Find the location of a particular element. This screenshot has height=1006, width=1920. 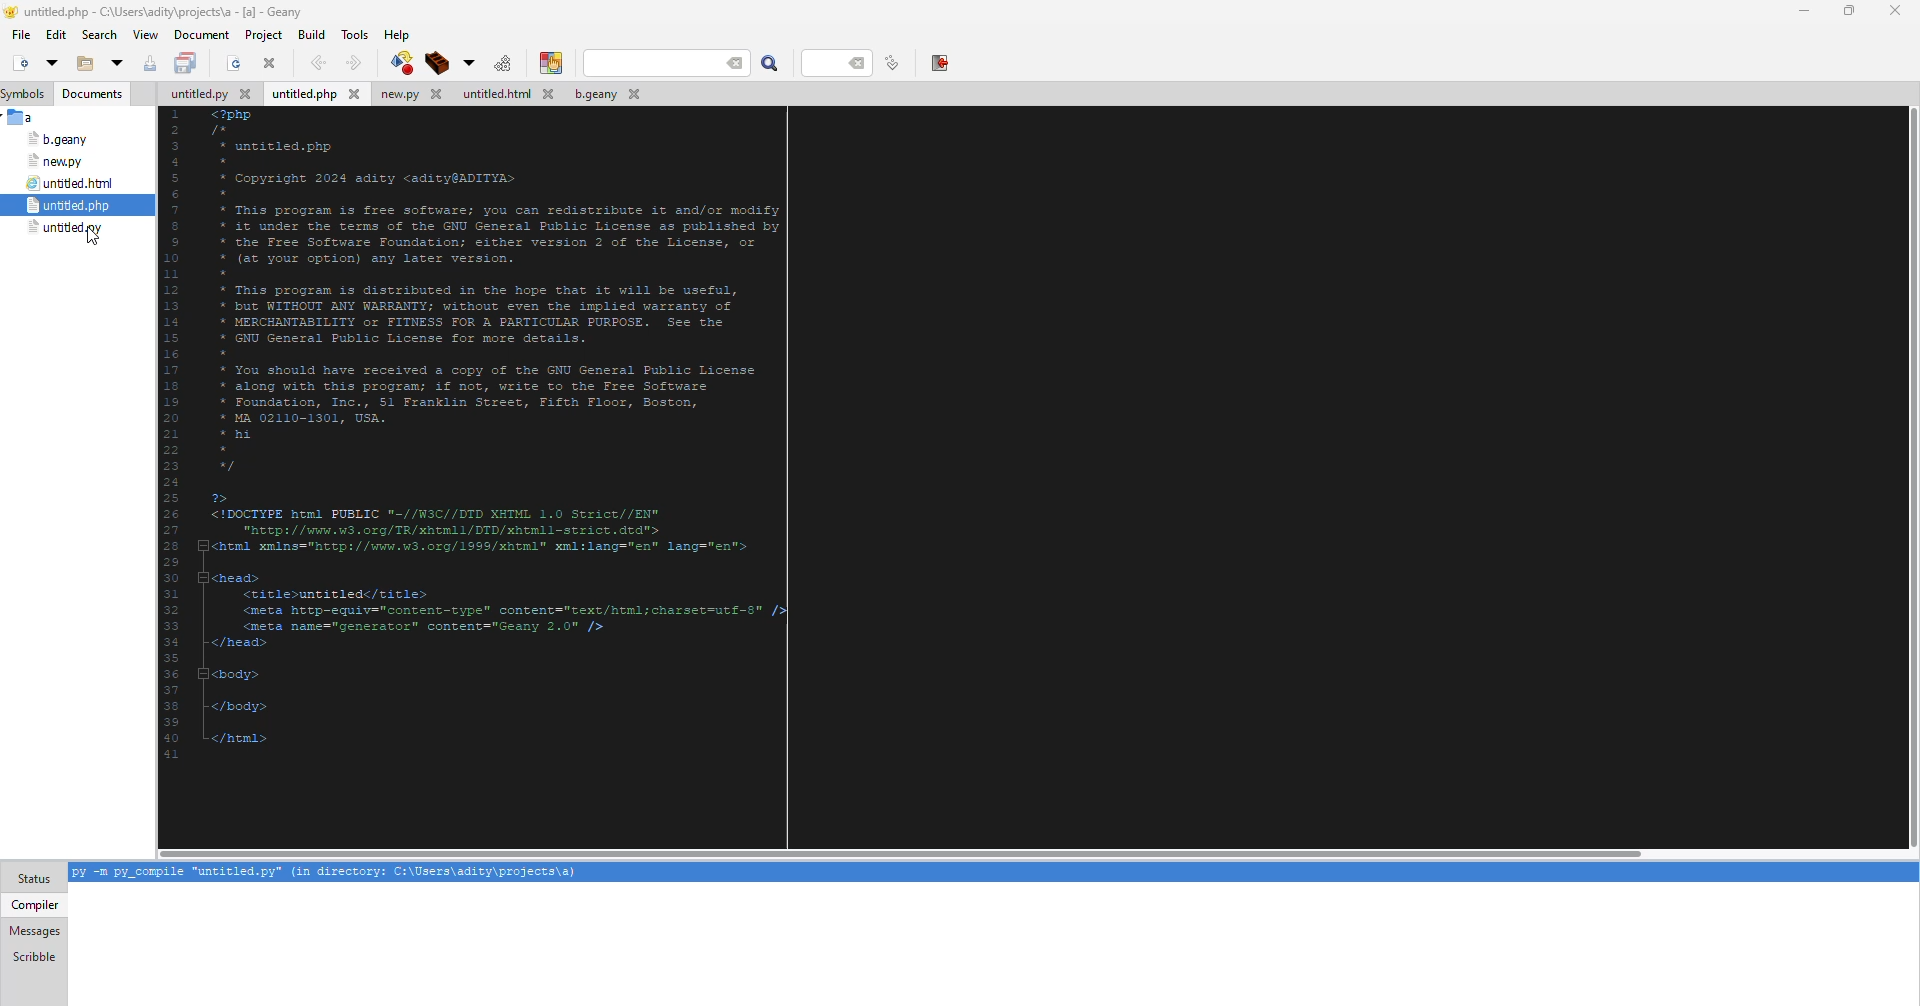

untitled.html is located at coordinates (510, 94).